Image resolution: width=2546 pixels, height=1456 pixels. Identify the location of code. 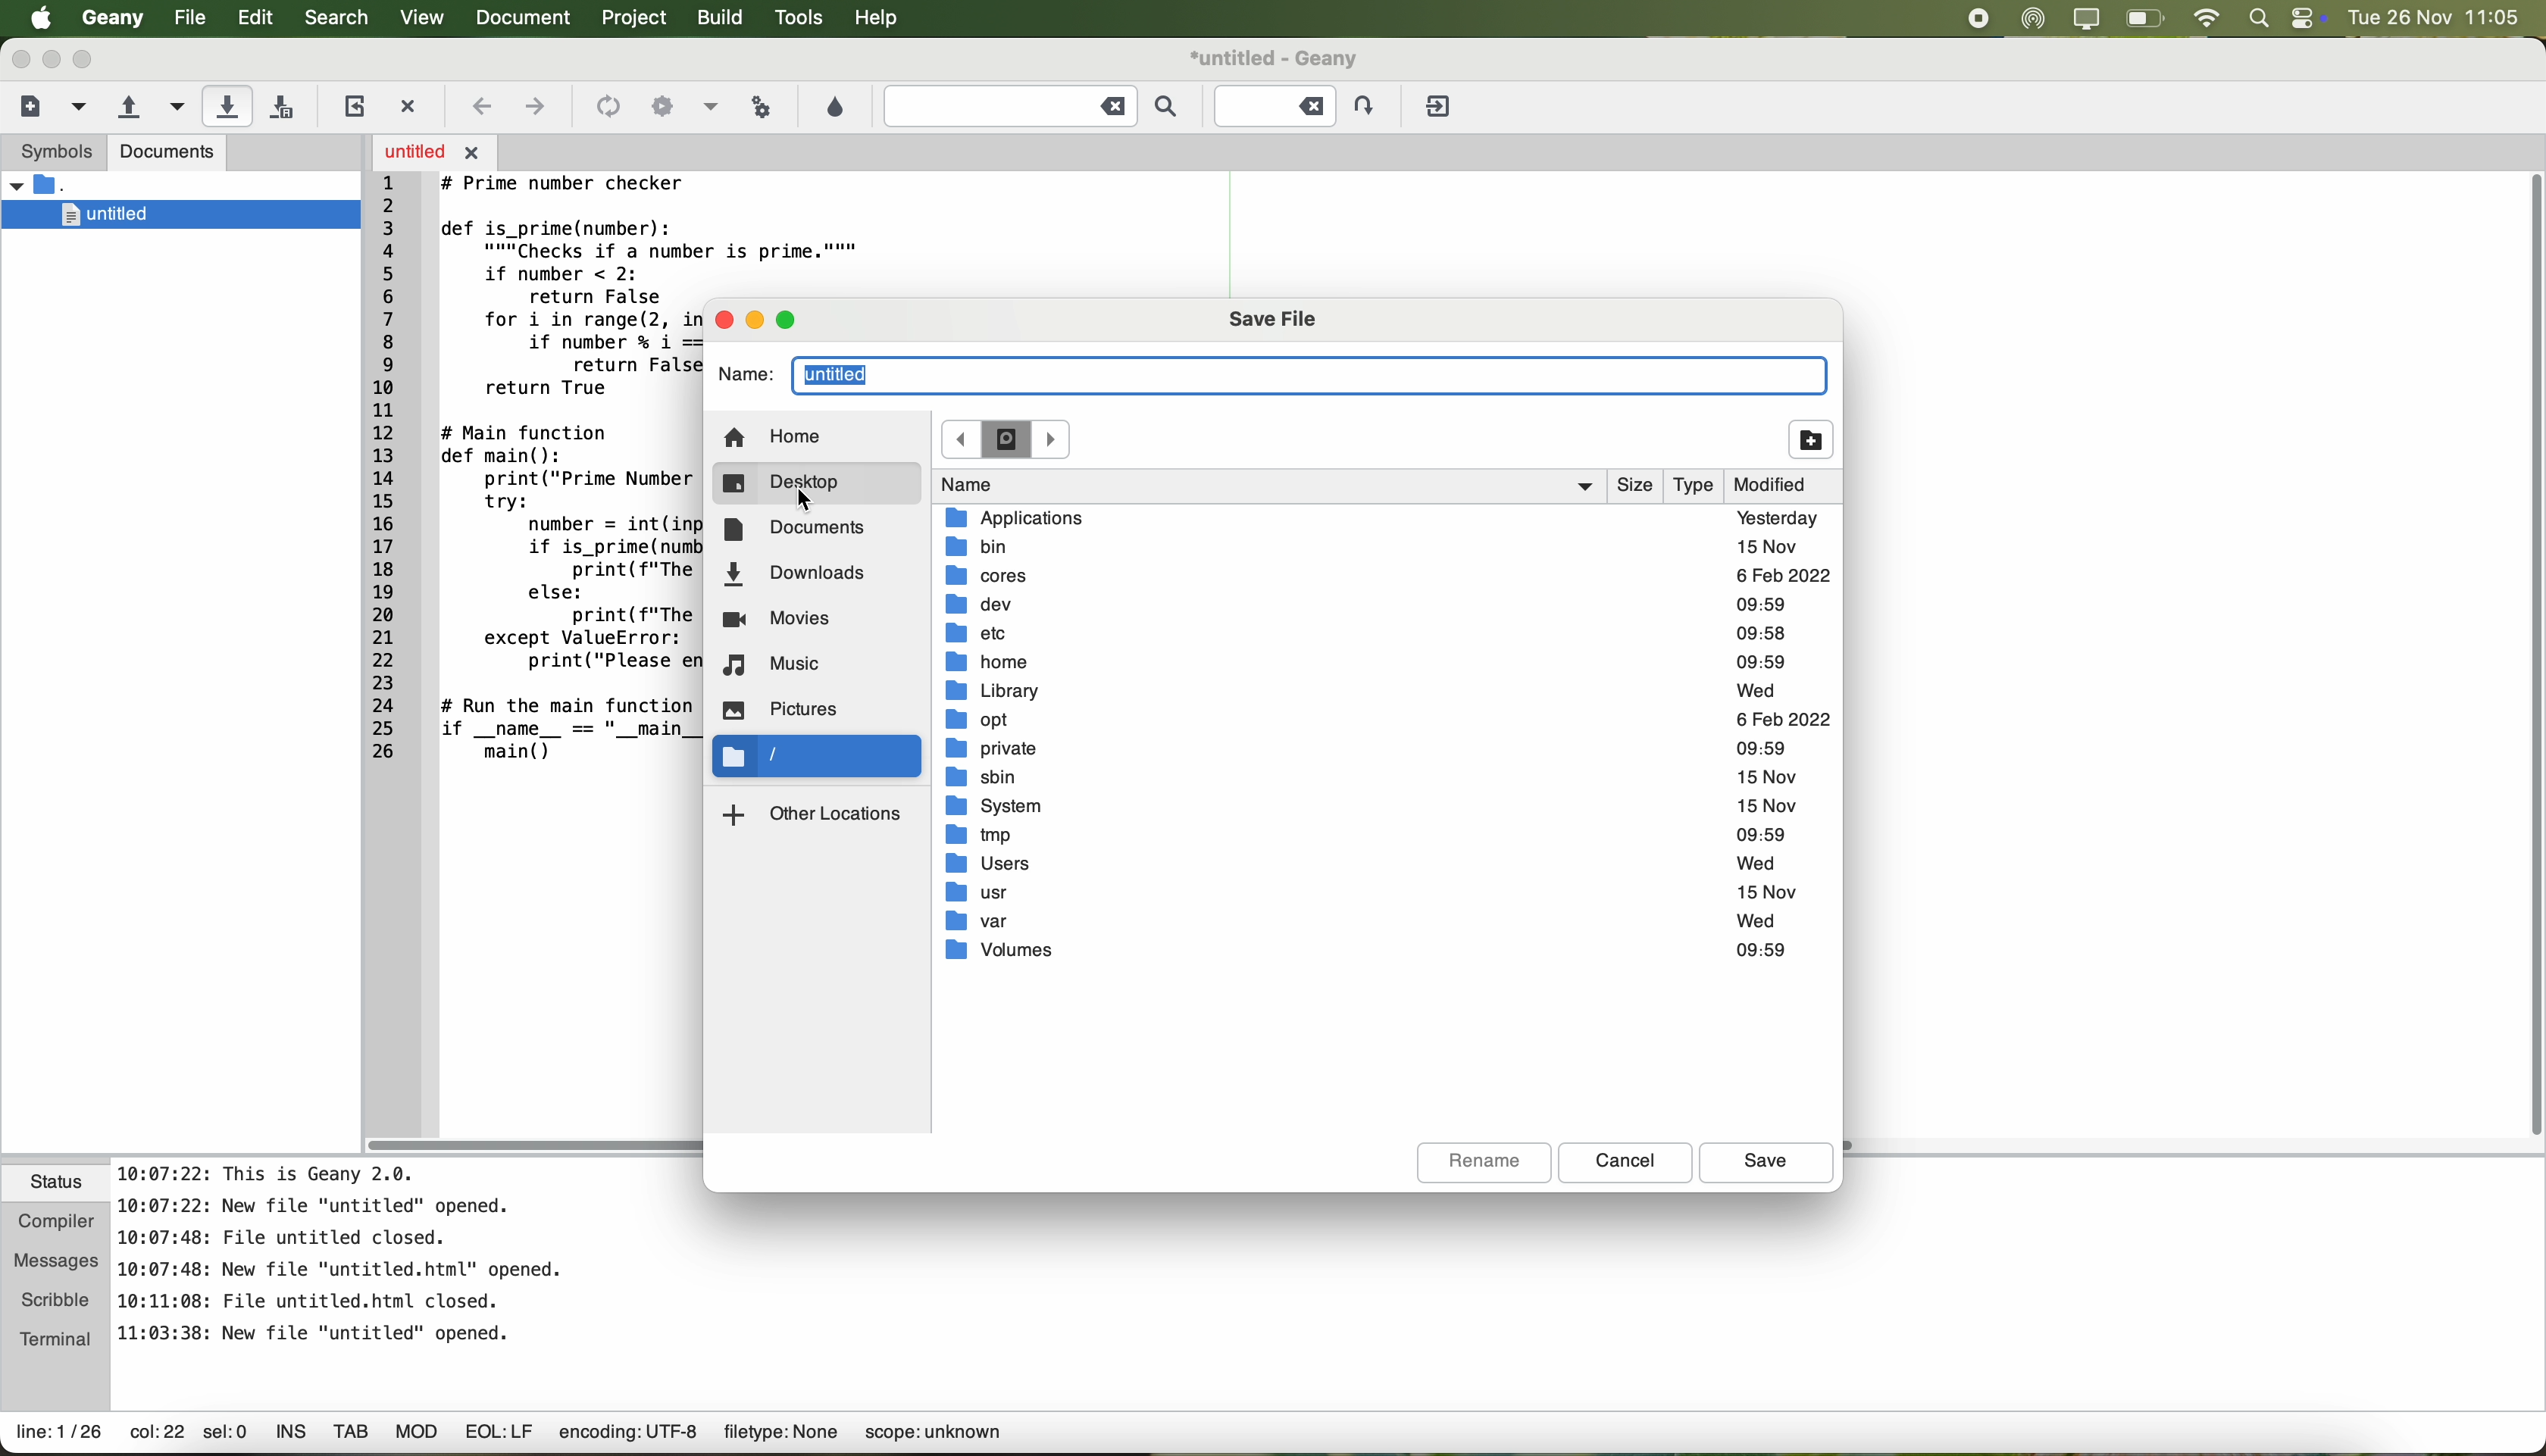
(799, 250).